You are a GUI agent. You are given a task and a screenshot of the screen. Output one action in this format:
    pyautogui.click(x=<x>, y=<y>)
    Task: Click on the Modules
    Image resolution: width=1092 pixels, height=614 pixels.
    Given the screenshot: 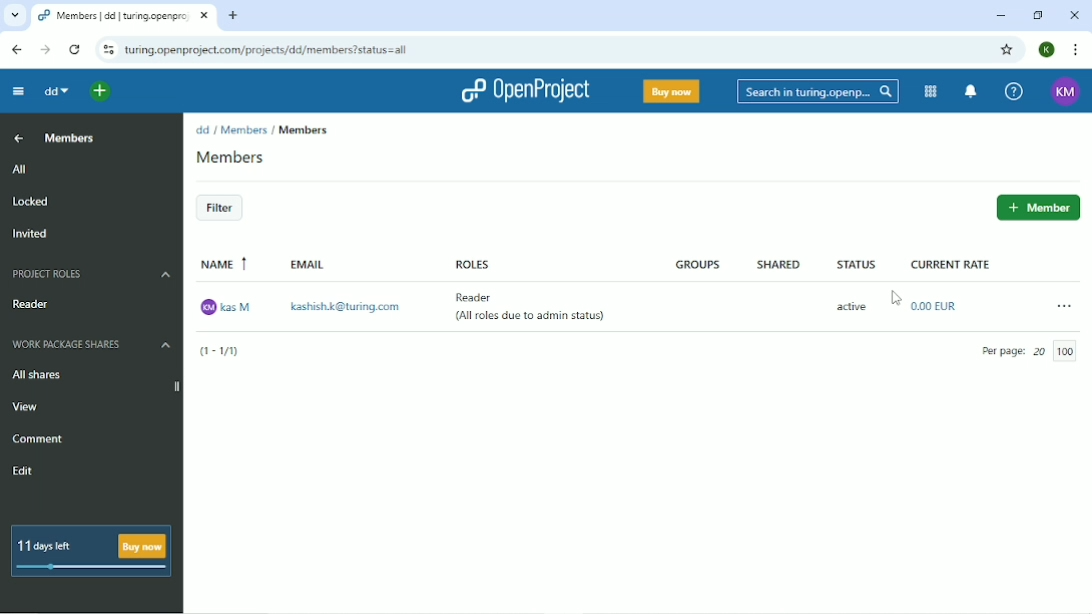 What is the action you would take?
    pyautogui.click(x=928, y=91)
    